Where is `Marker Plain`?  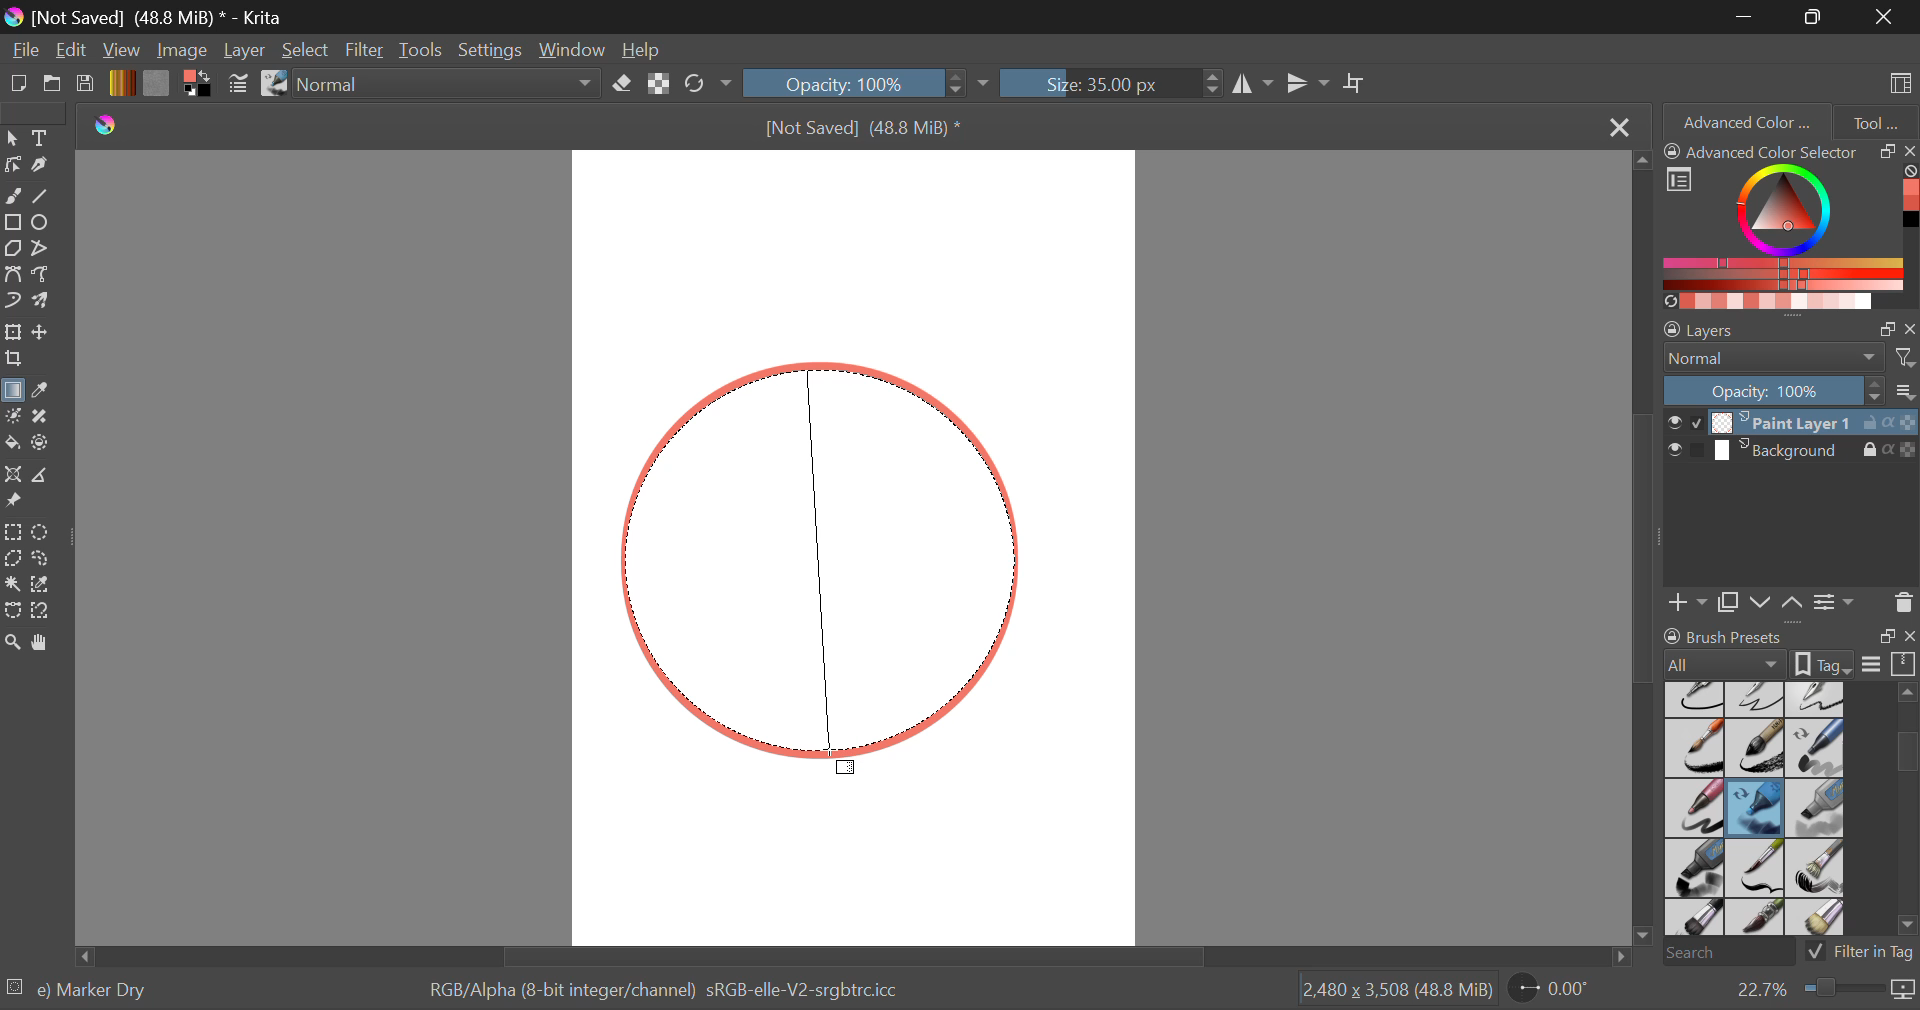 Marker Plain is located at coordinates (1694, 869).